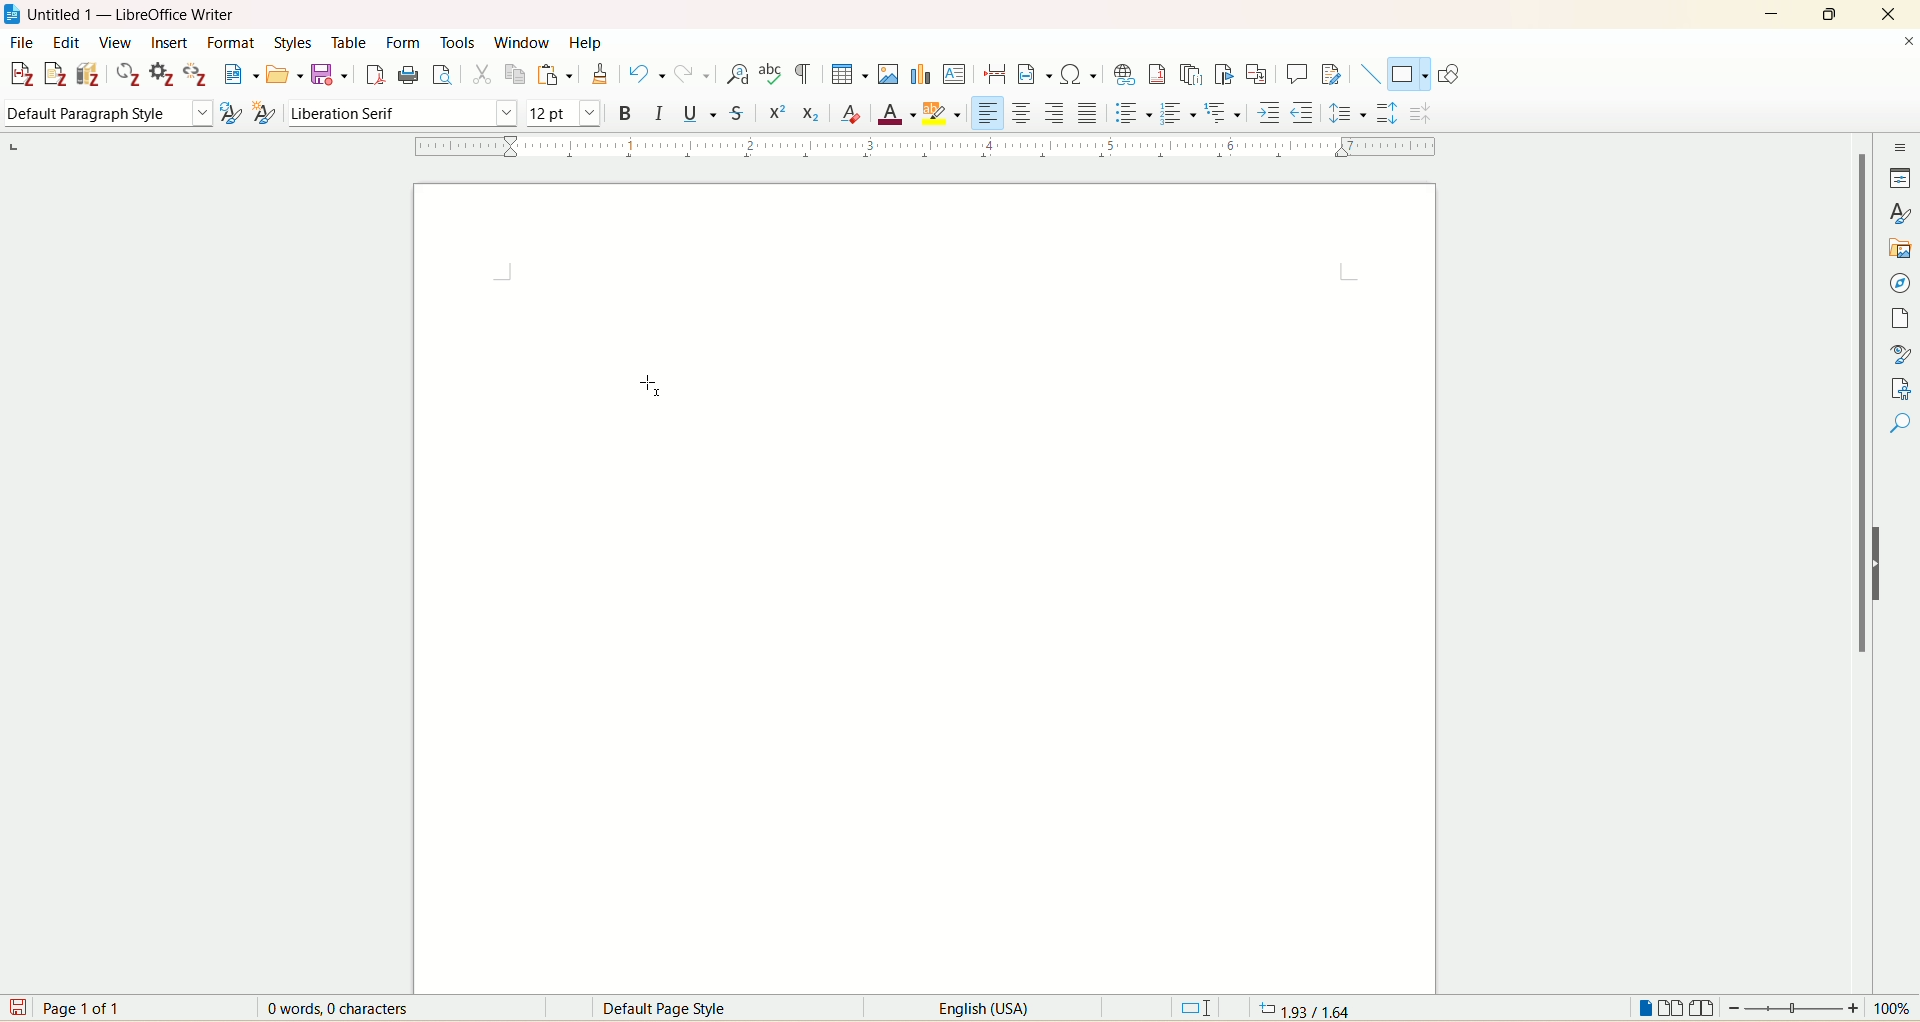 The width and height of the screenshot is (1920, 1022). I want to click on insert footnote, so click(1163, 74).